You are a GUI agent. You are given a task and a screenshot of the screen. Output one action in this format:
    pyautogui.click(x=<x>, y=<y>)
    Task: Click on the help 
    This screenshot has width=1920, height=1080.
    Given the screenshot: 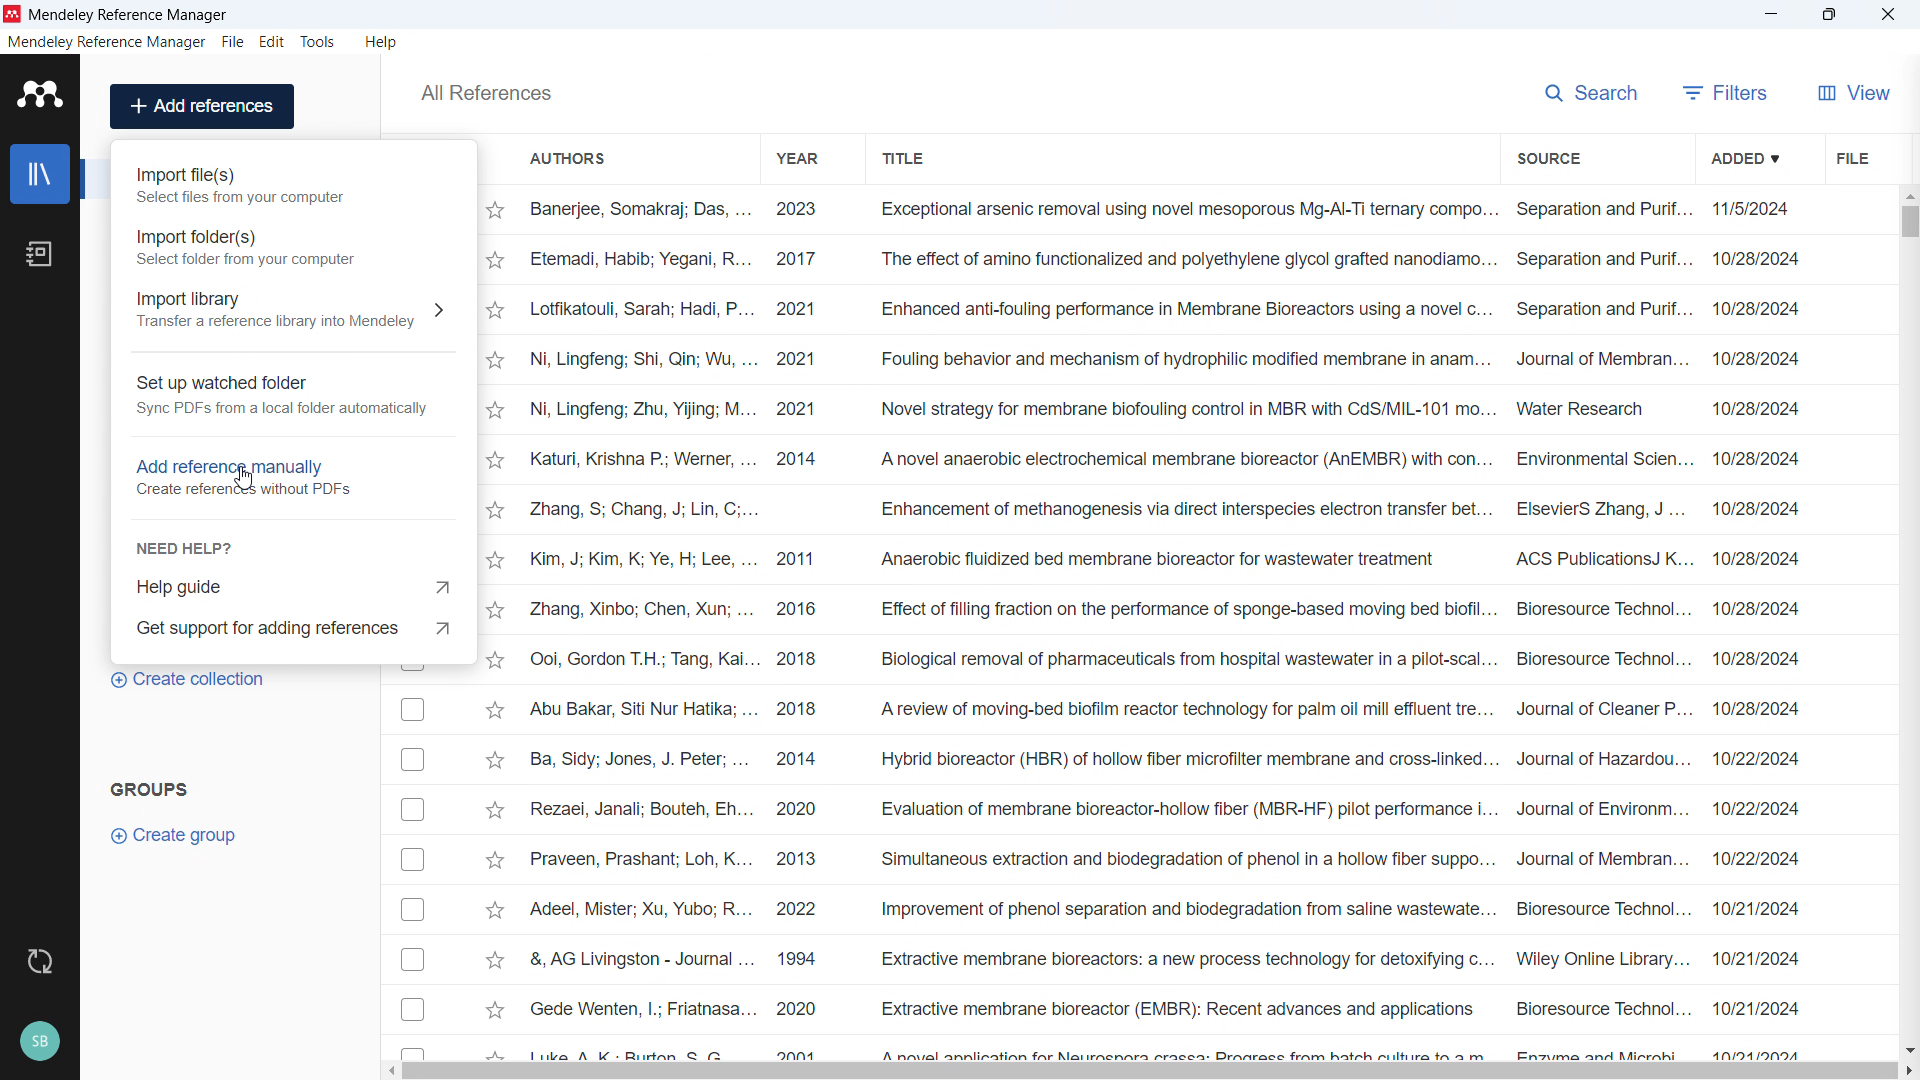 What is the action you would take?
    pyautogui.click(x=382, y=42)
    